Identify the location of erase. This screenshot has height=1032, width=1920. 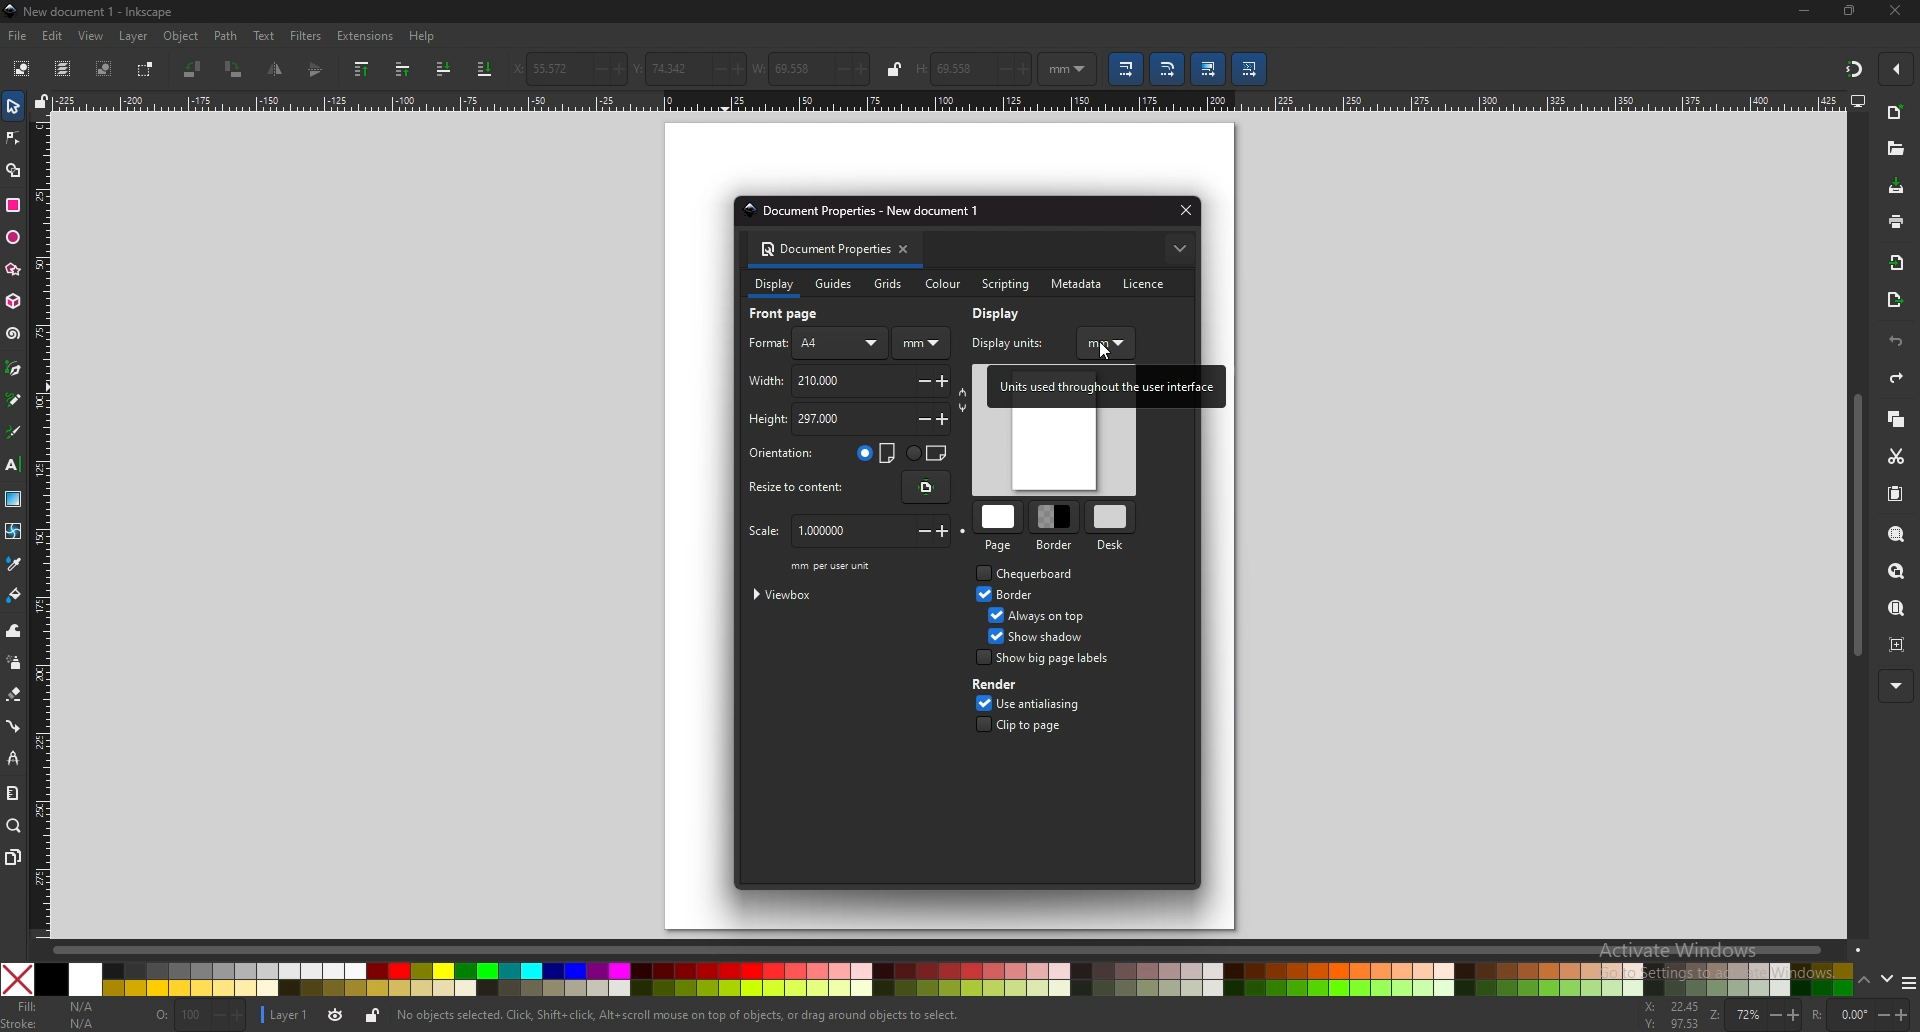
(14, 693).